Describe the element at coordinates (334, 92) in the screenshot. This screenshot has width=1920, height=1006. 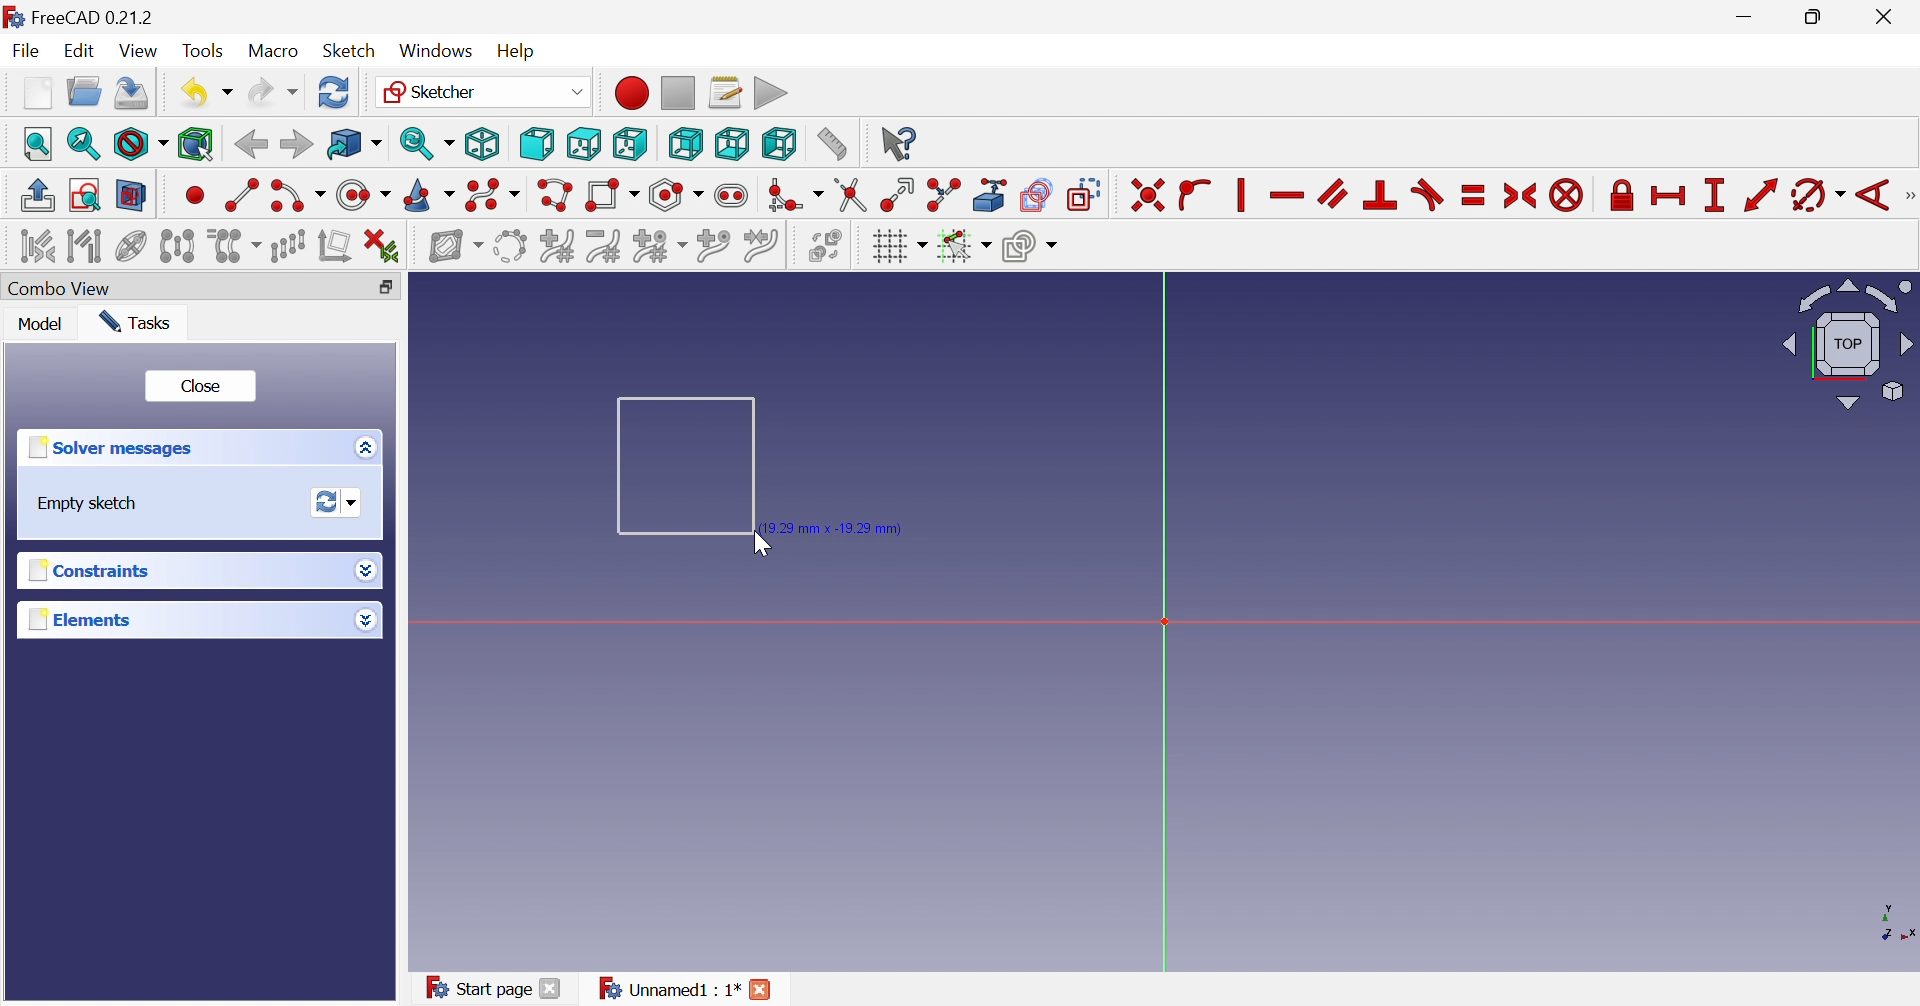
I see `Refresh` at that location.